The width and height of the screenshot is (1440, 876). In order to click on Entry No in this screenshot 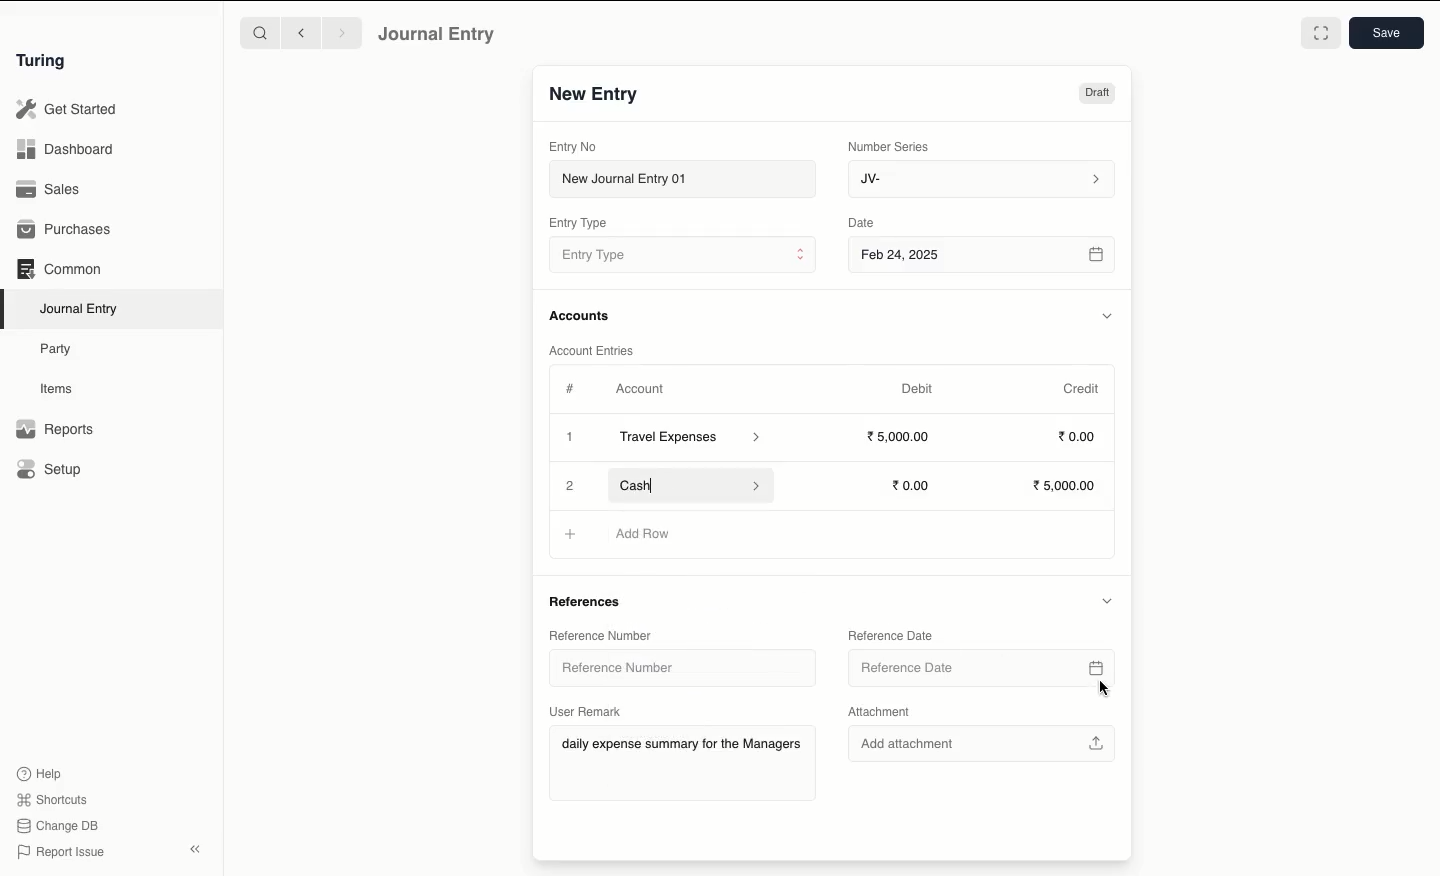, I will do `click(573, 147)`.